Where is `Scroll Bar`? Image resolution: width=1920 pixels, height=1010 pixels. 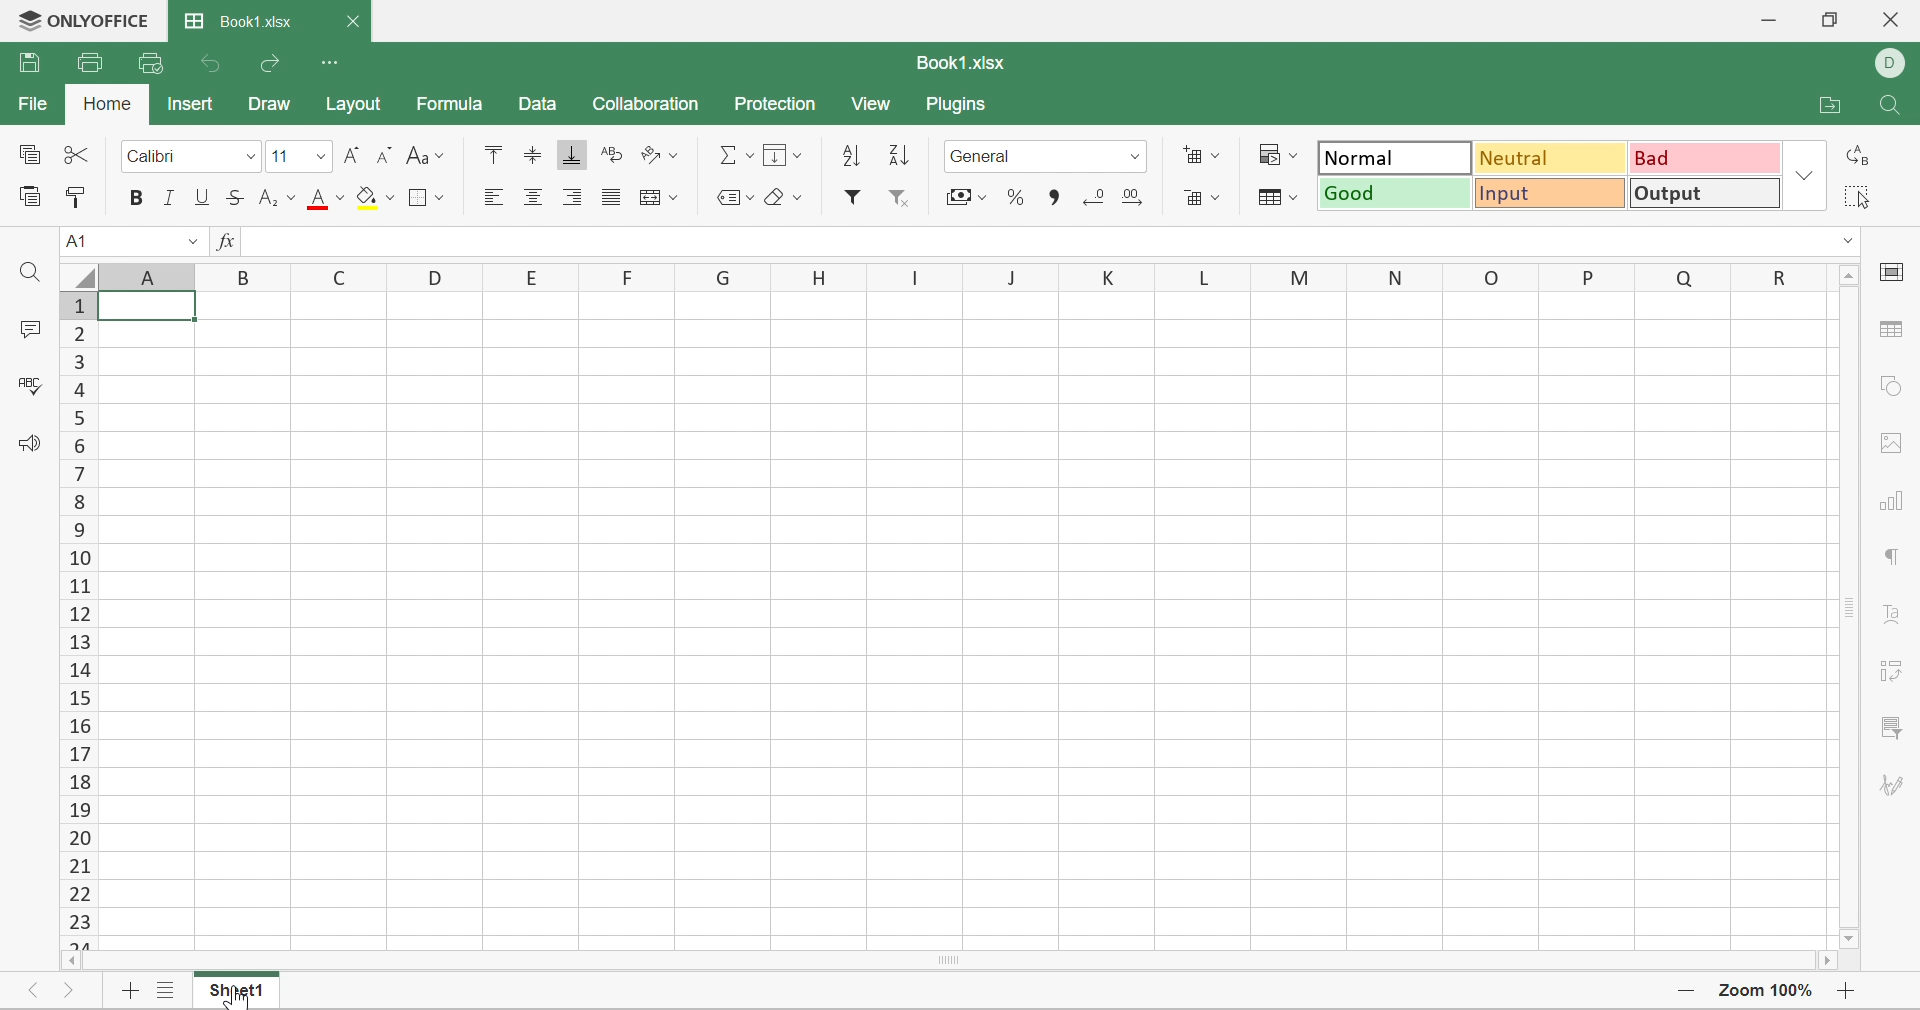 Scroll Bar is located at coordinates (946, 959).